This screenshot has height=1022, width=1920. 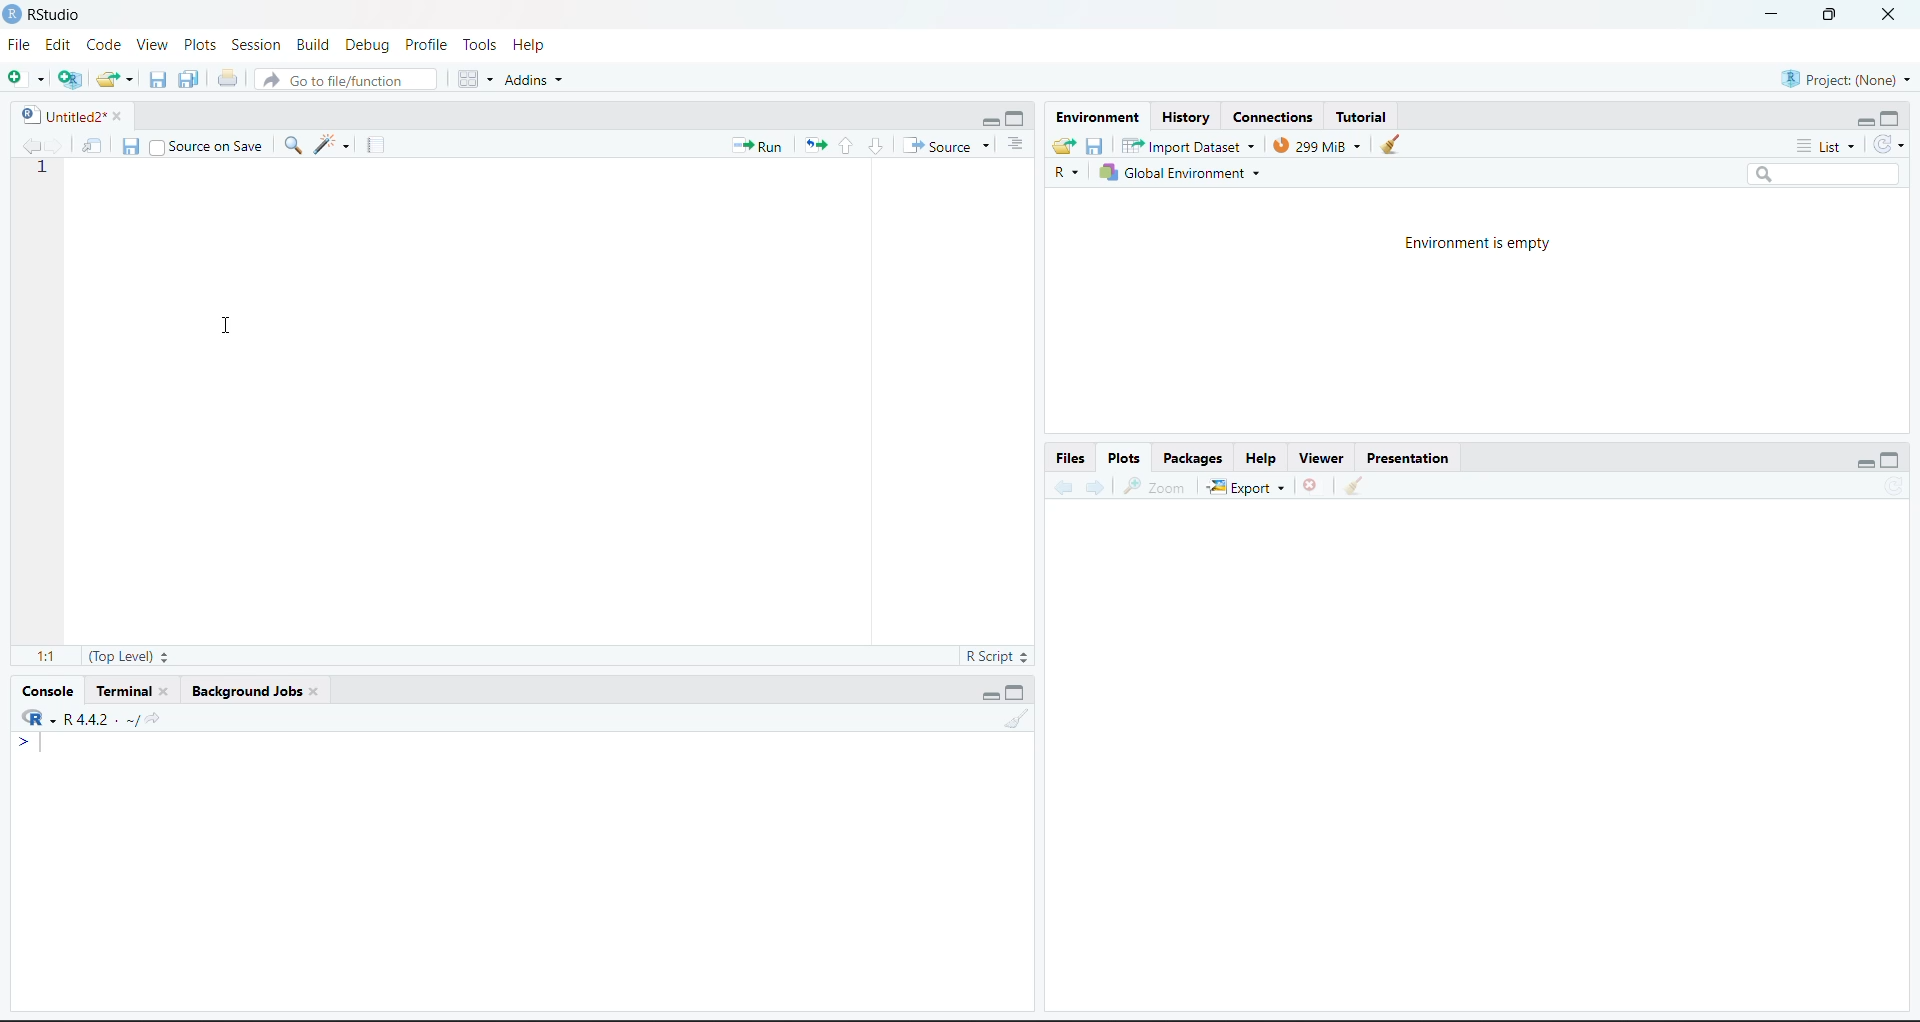 What do you see at coordinates (227, 323) in the screenshot?
I see `cursor` at bounding box center [227, 323].